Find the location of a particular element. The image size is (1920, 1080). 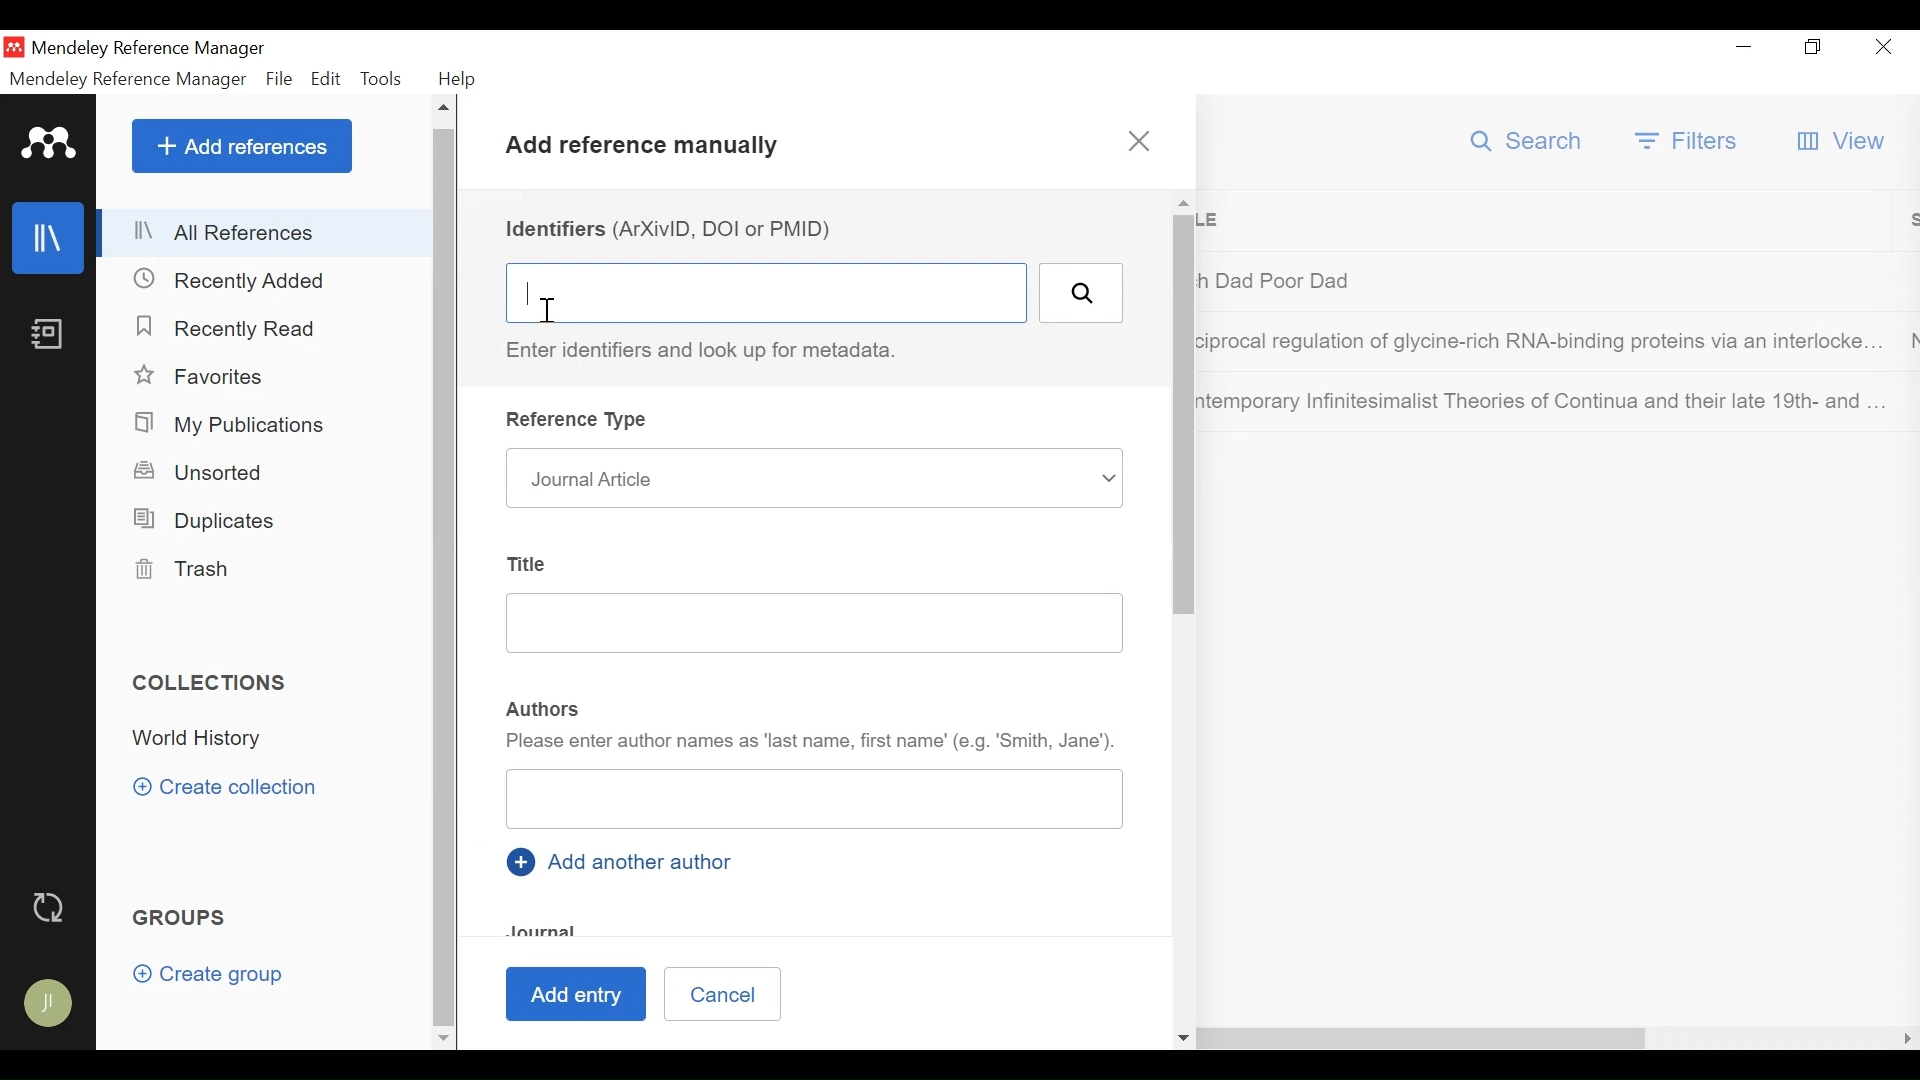

close is located at coordinates (1143, 141).